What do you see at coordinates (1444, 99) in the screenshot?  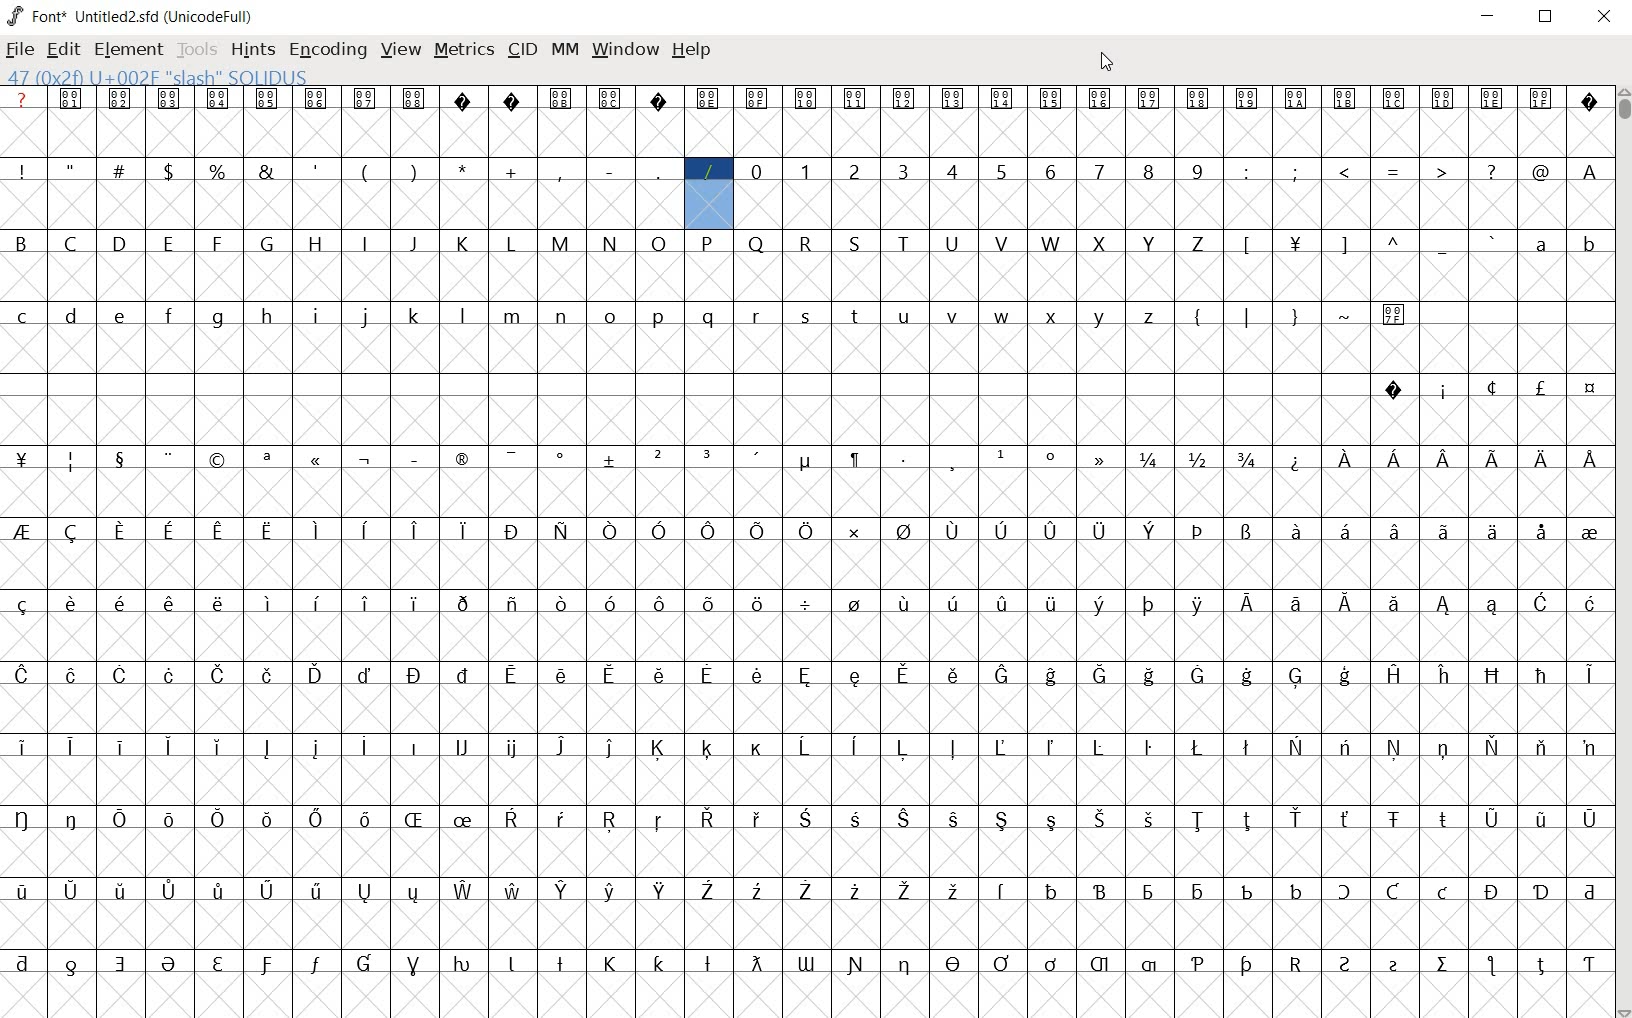 I see `glyph` at bounding box center [1444, 99].